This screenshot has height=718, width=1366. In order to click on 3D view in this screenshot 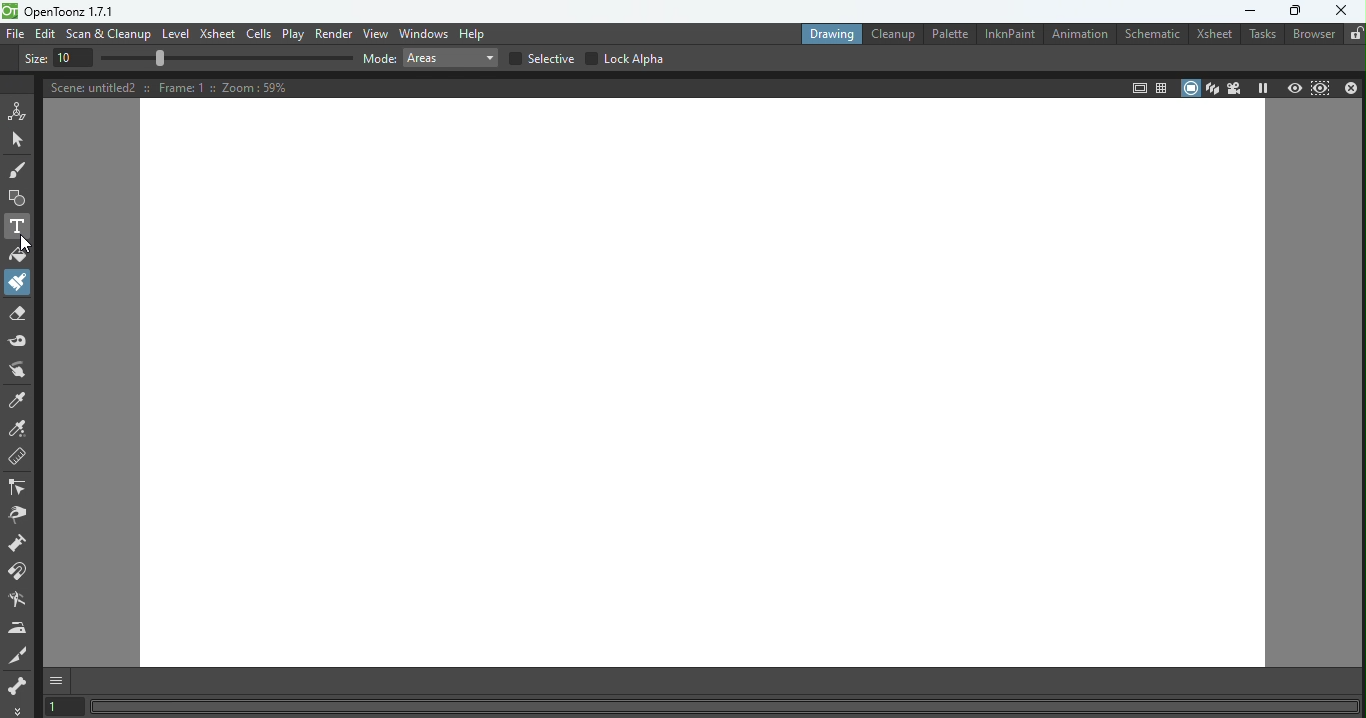, I will do `click(1211, 88)`.